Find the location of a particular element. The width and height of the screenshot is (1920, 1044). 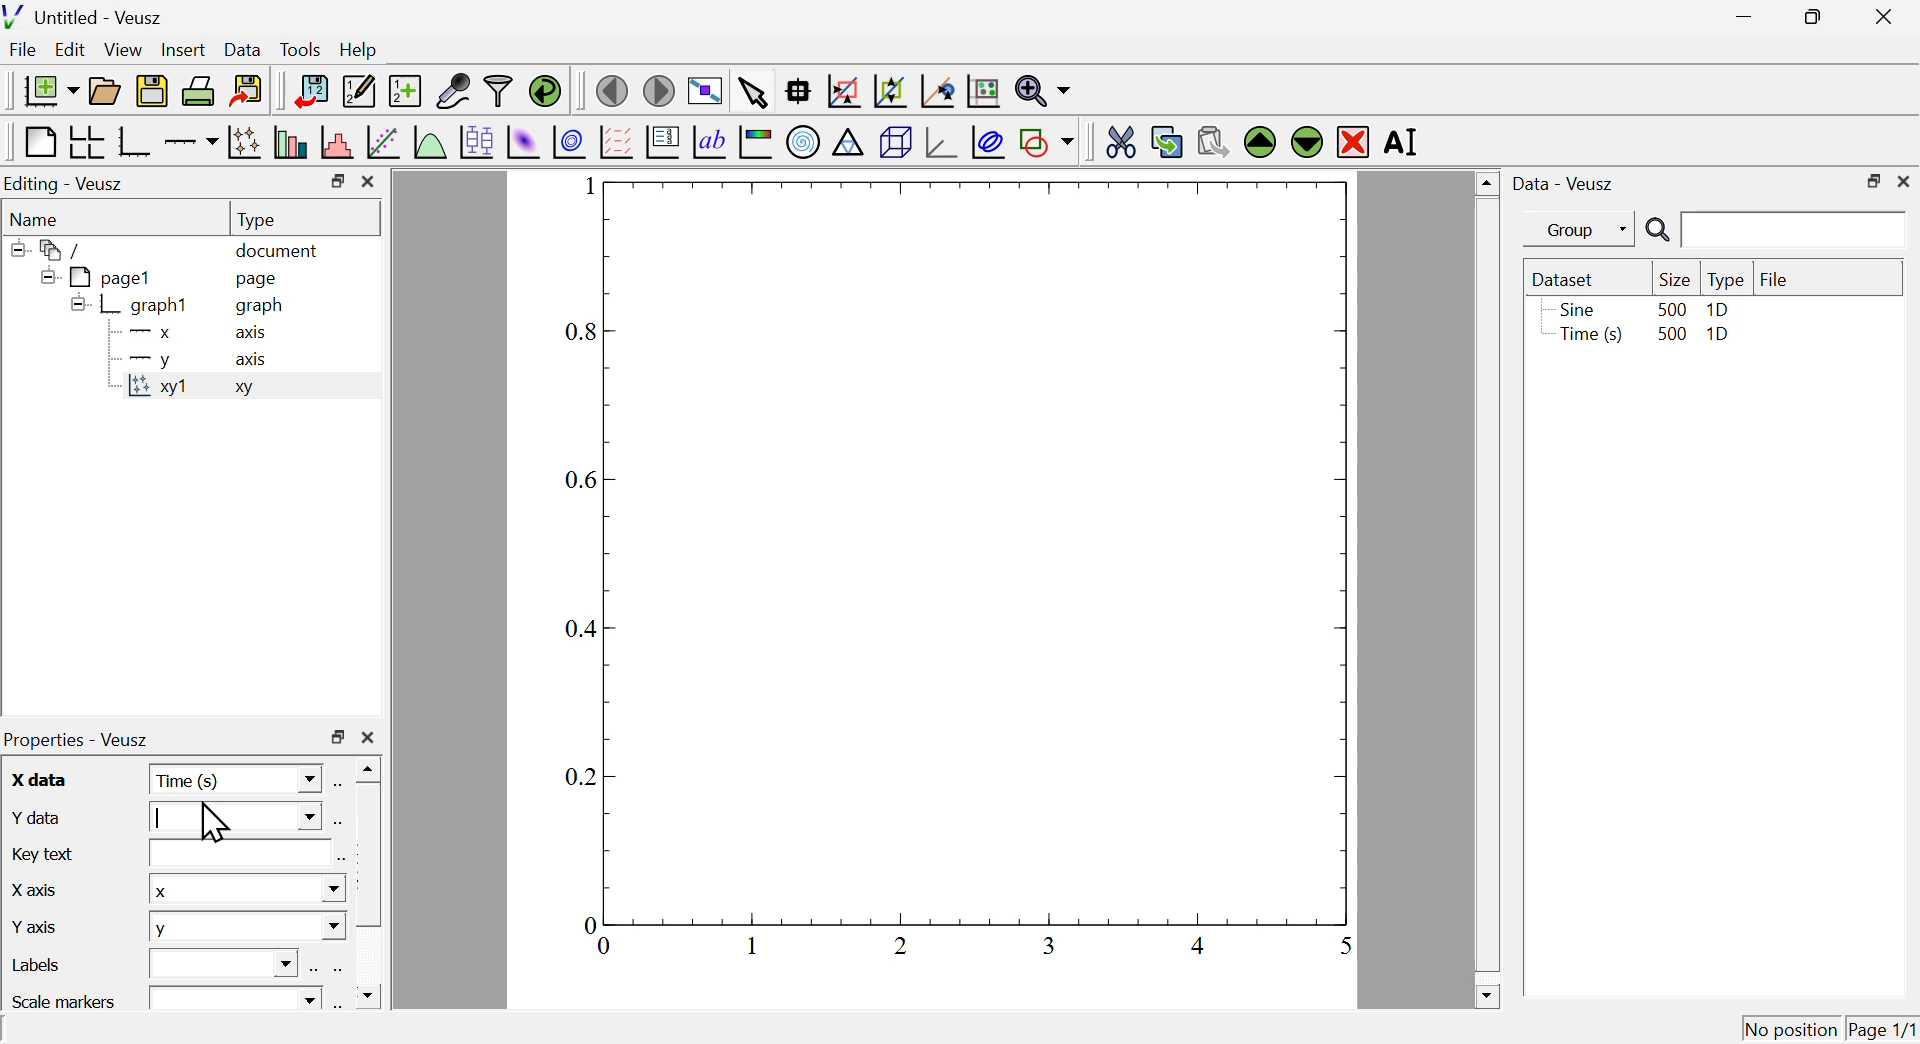

page is located at coordinates (260, 282).